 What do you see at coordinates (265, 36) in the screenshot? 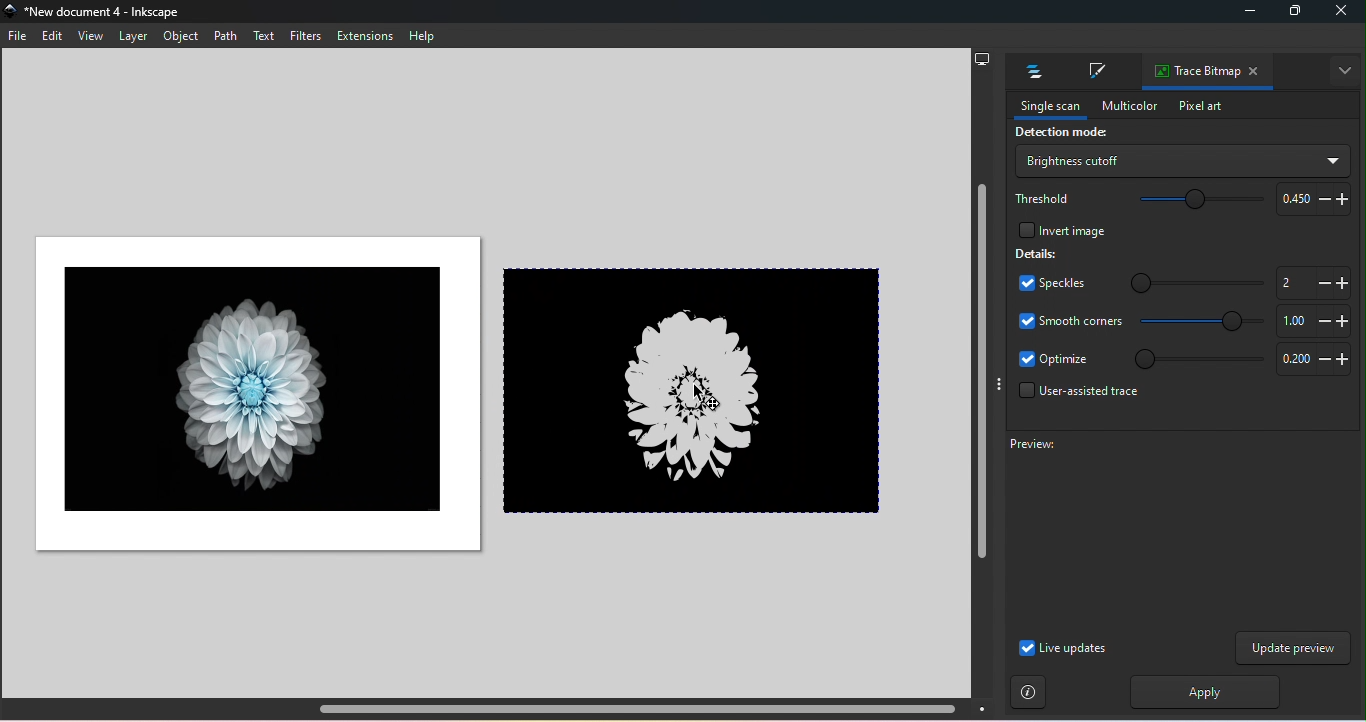
I see `Text` at bounding box center [265, 36].